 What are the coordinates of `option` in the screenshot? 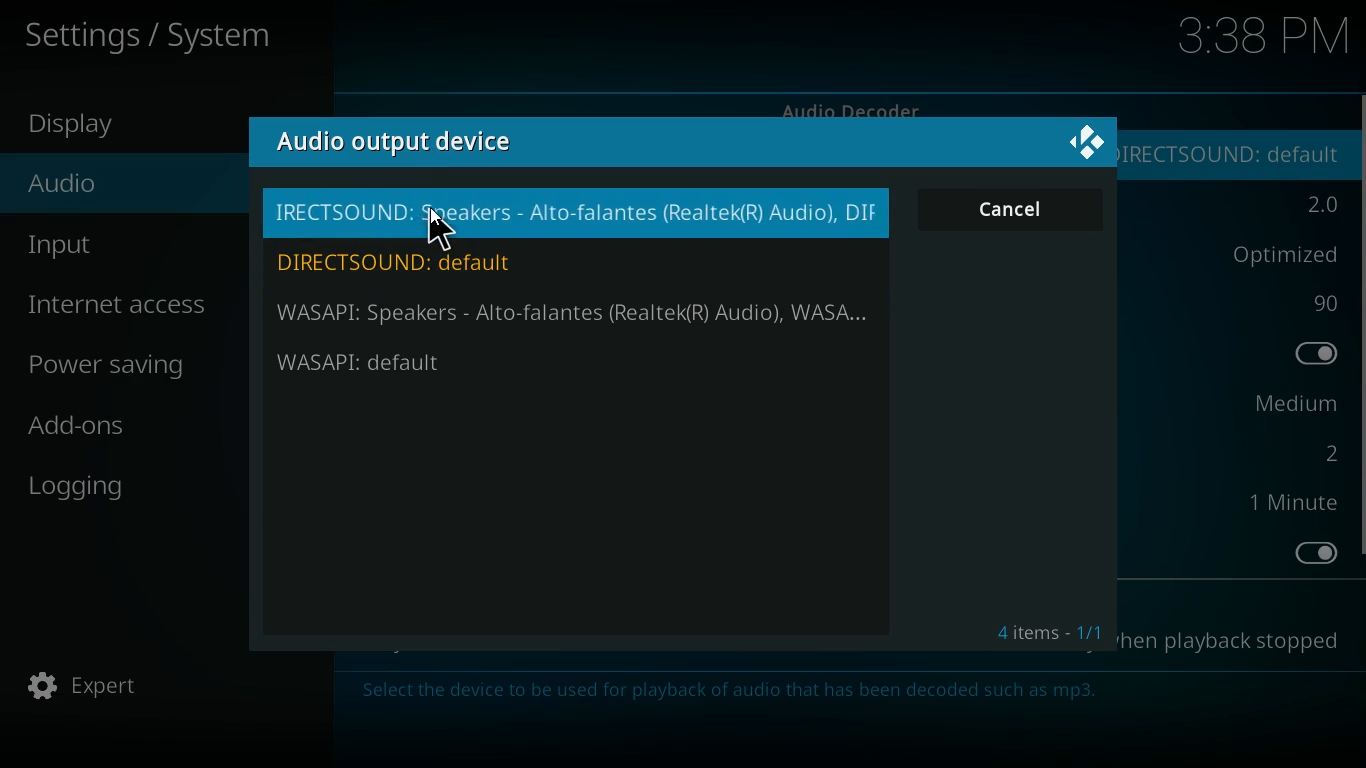 It's located at (1311, 553).